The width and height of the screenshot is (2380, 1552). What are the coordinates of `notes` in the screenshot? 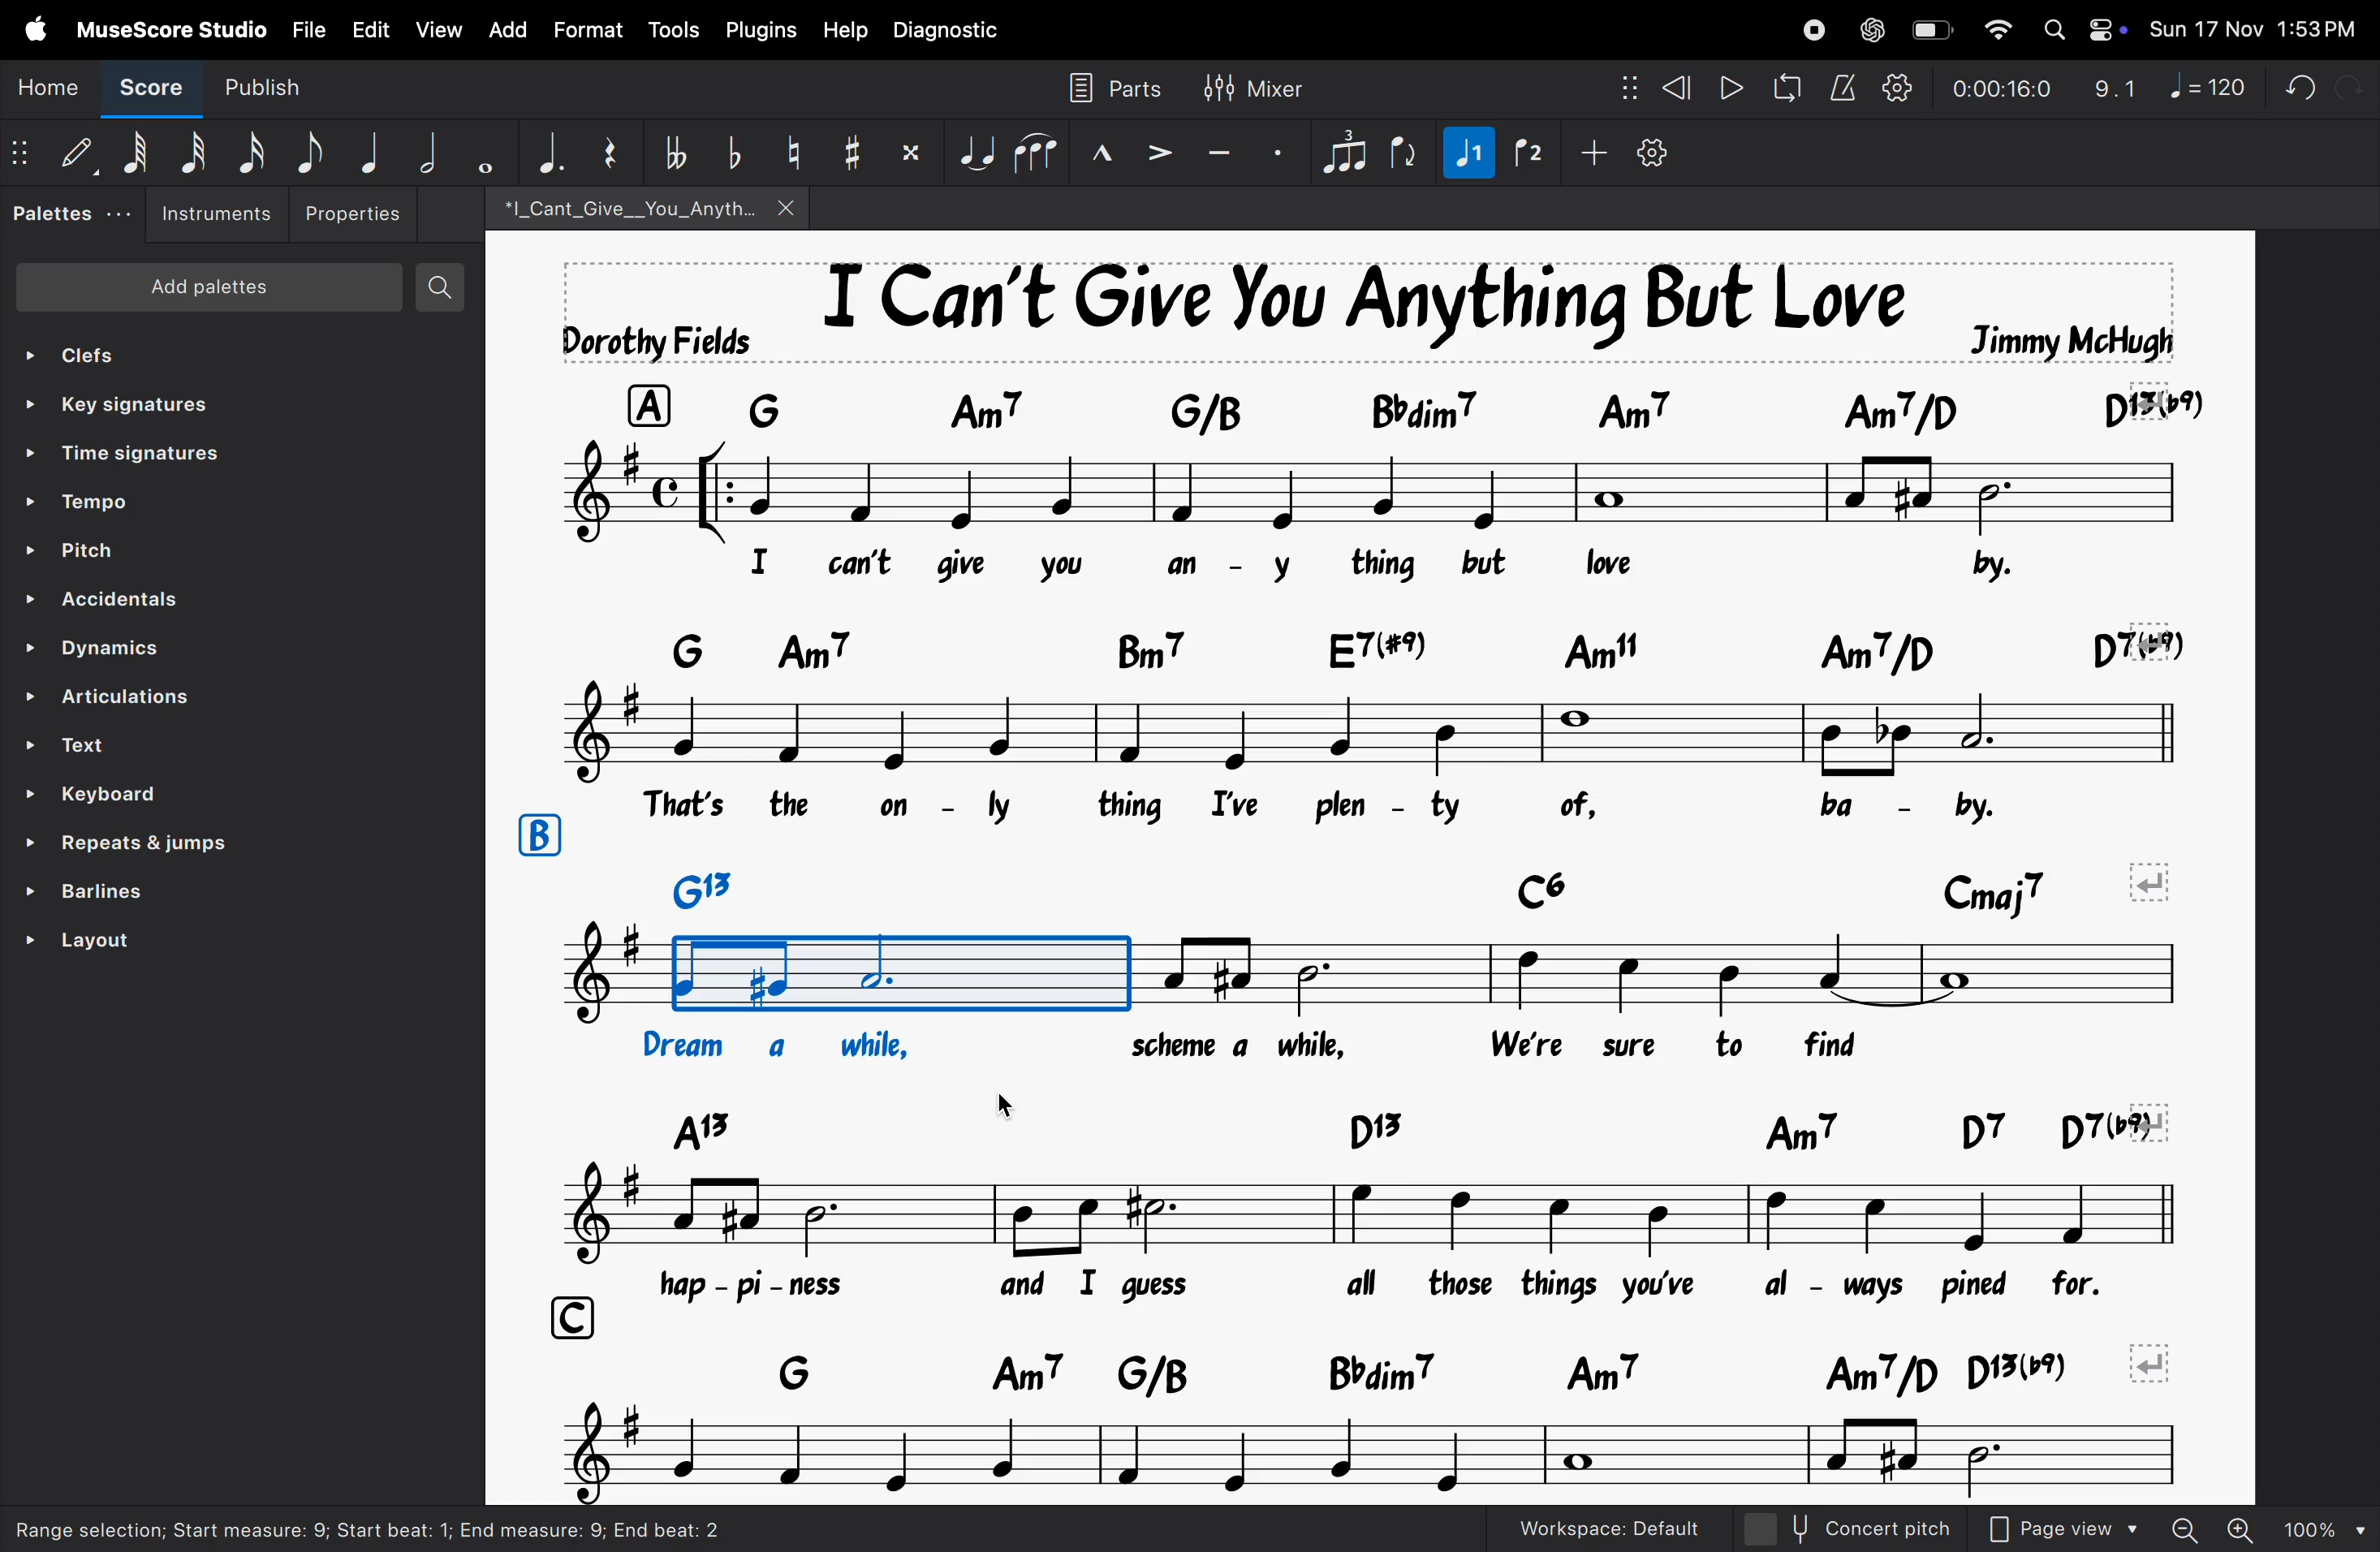 It's located at (1350, 497).